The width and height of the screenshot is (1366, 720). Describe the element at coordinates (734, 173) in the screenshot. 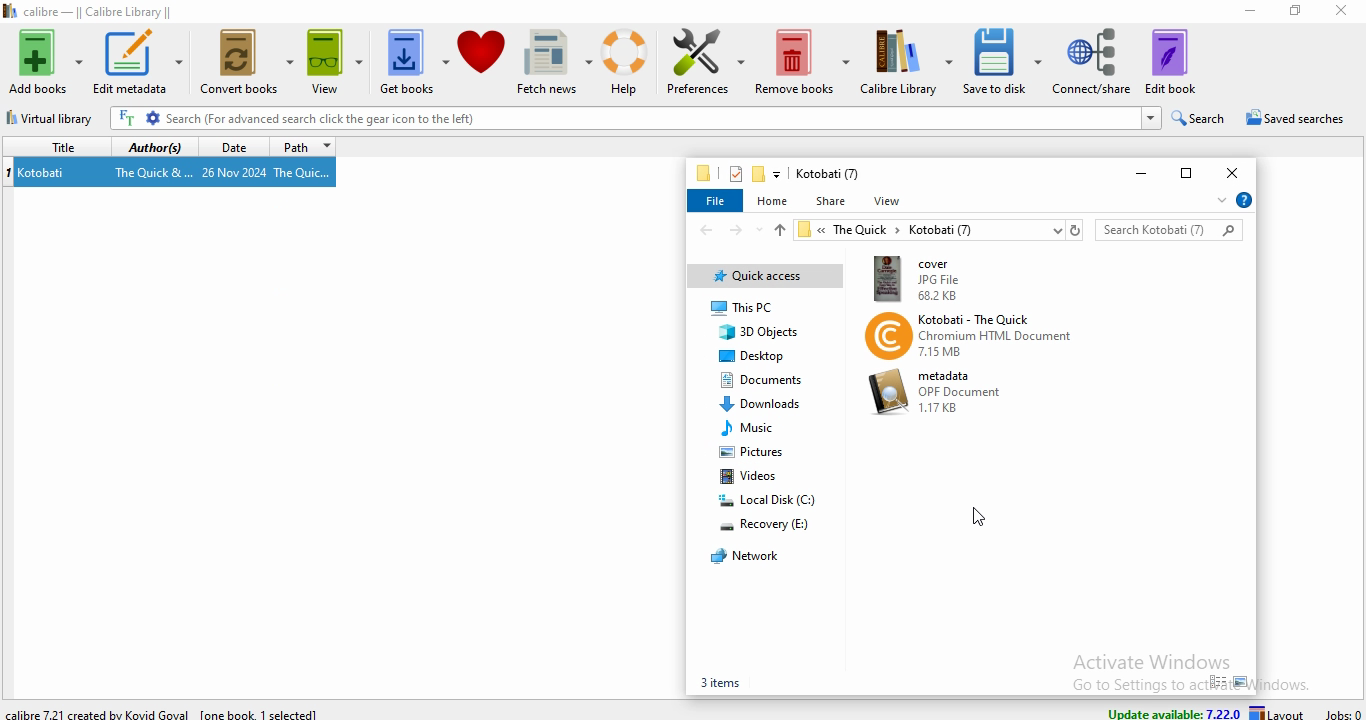

I see `properties` at that location.